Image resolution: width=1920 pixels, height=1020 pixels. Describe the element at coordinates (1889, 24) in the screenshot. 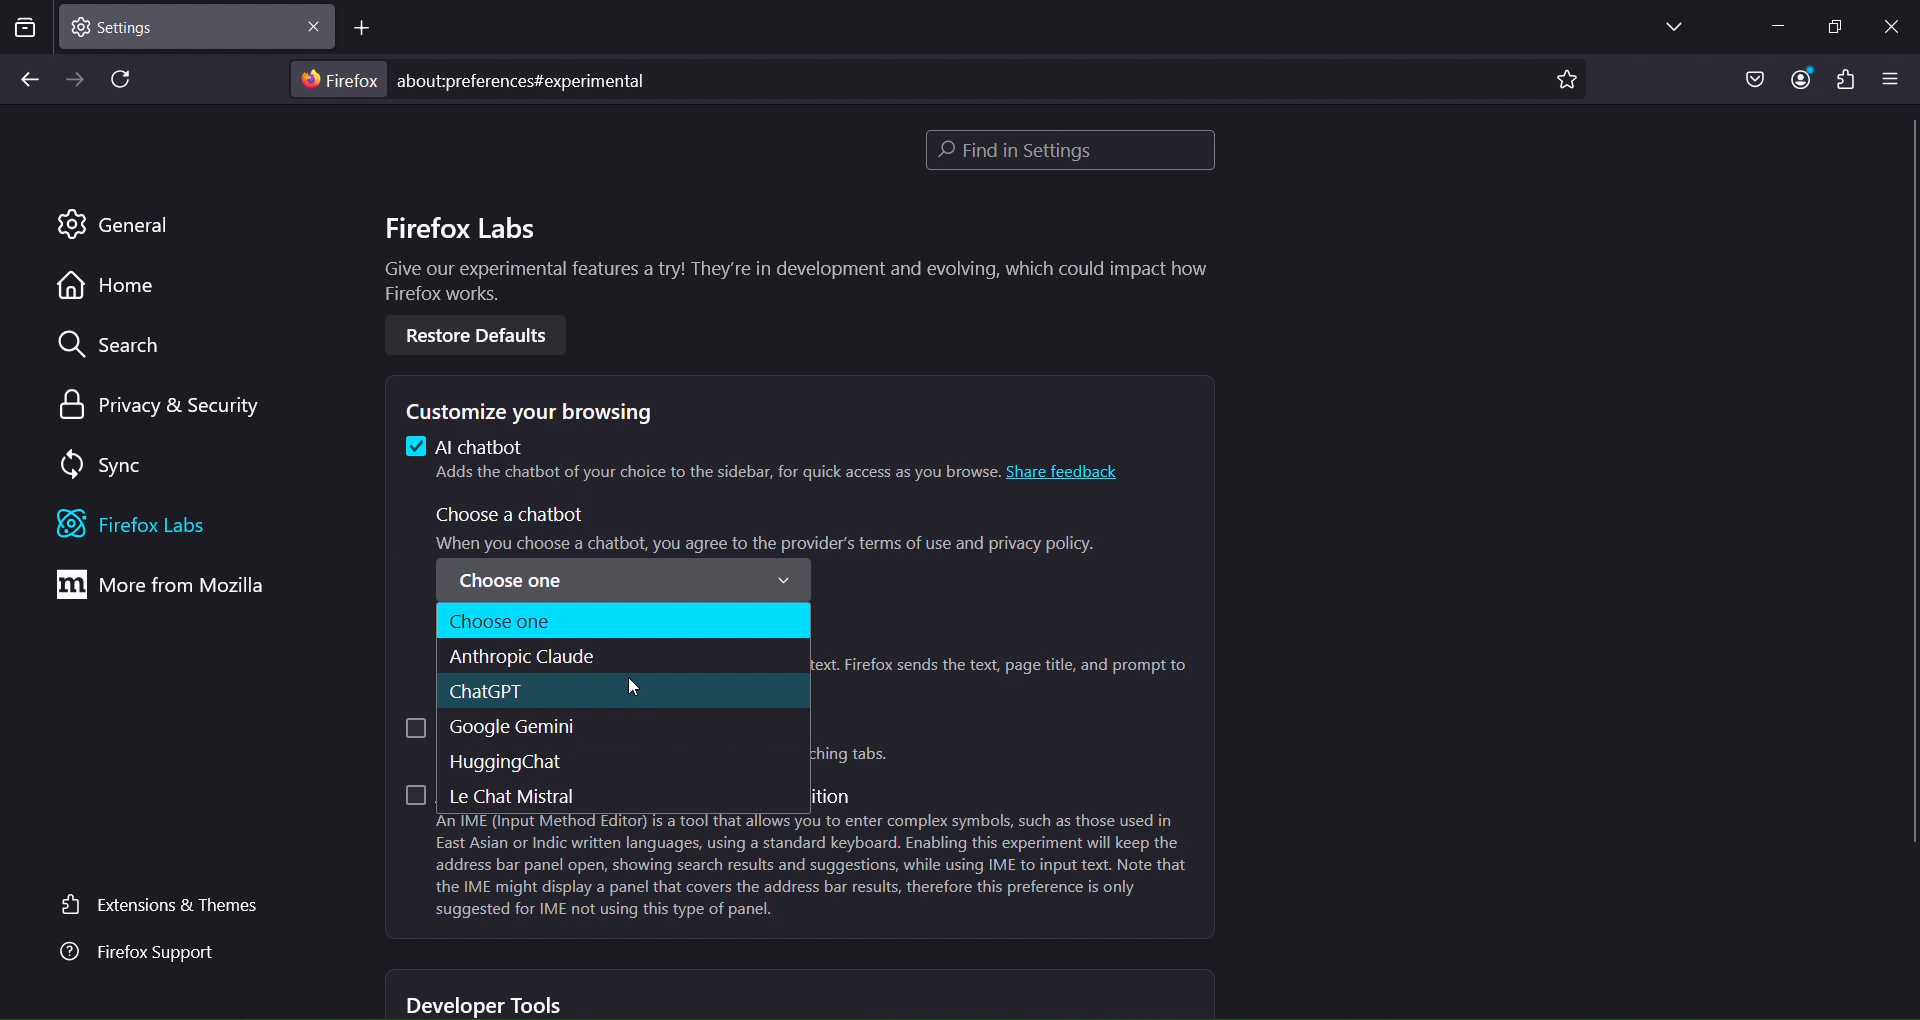

I see `close` at that location.